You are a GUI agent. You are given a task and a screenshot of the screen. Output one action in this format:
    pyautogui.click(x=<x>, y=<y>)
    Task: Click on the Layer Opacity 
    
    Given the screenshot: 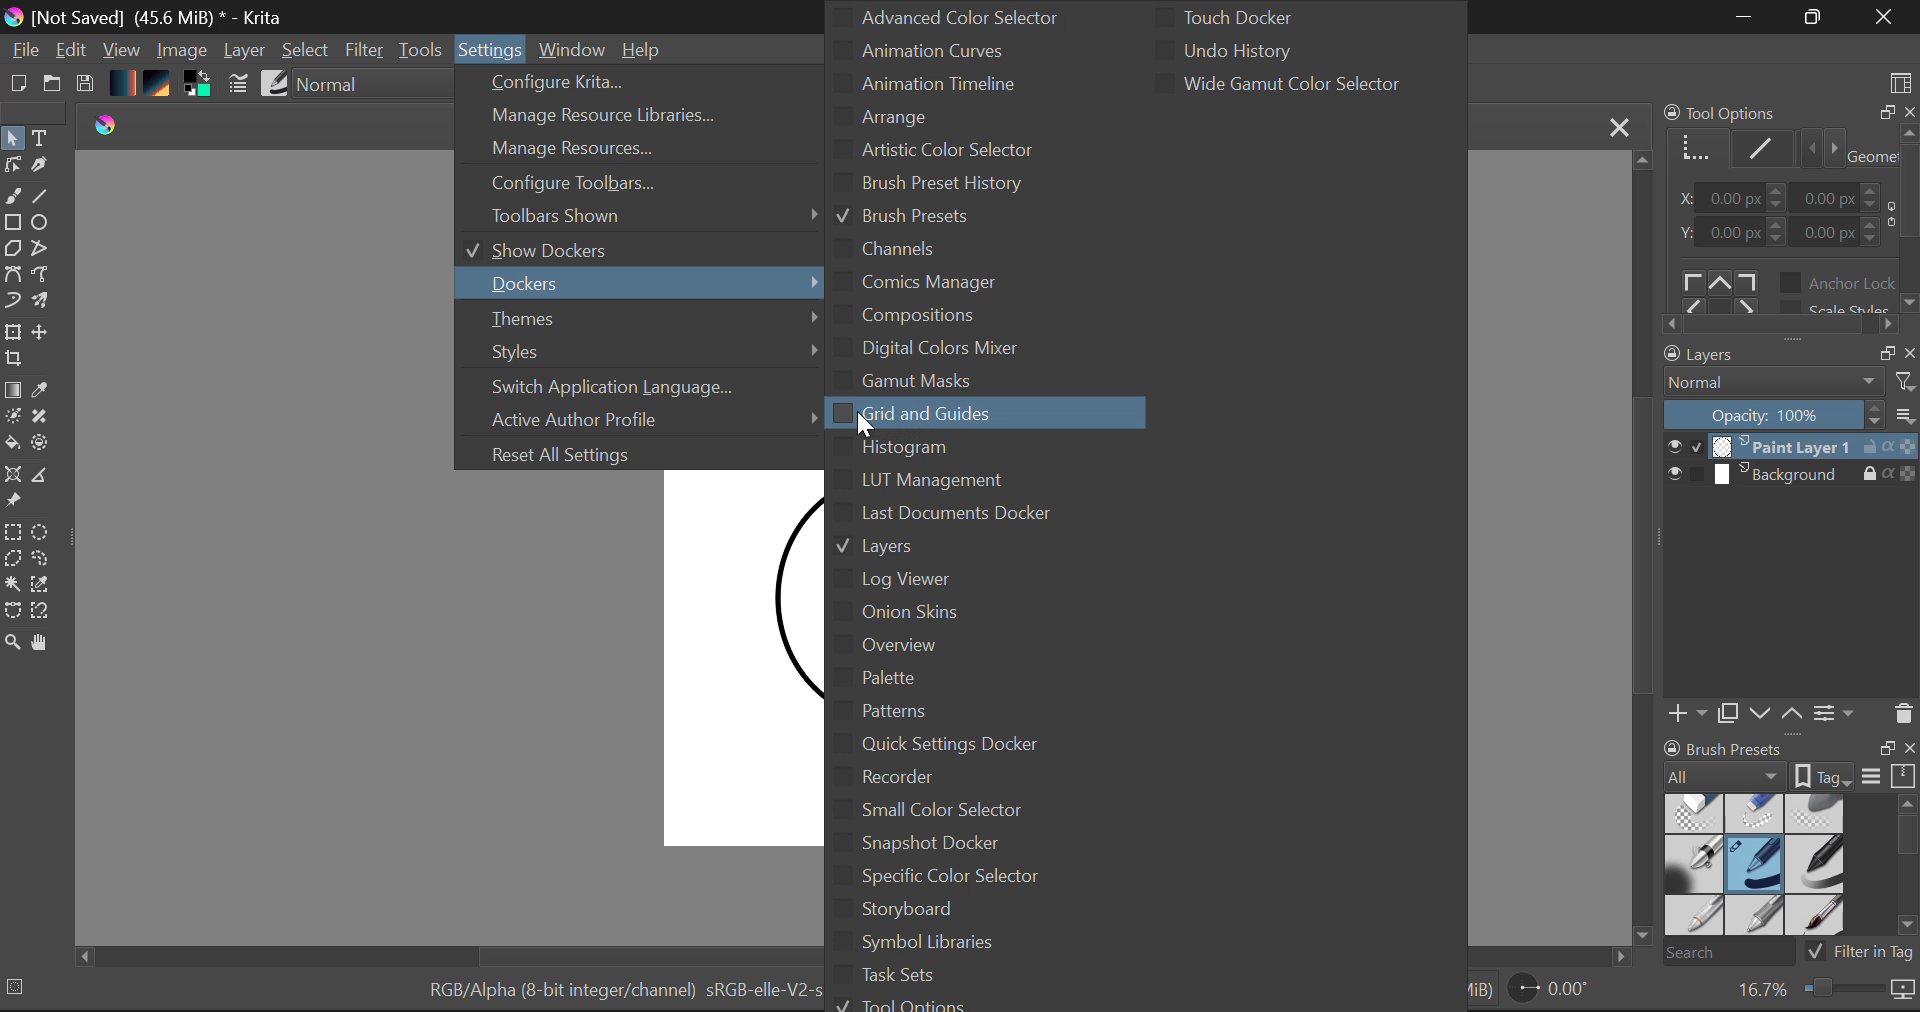 What is the action you would take?
    pyautogui.click(x=1790, y=415)
    